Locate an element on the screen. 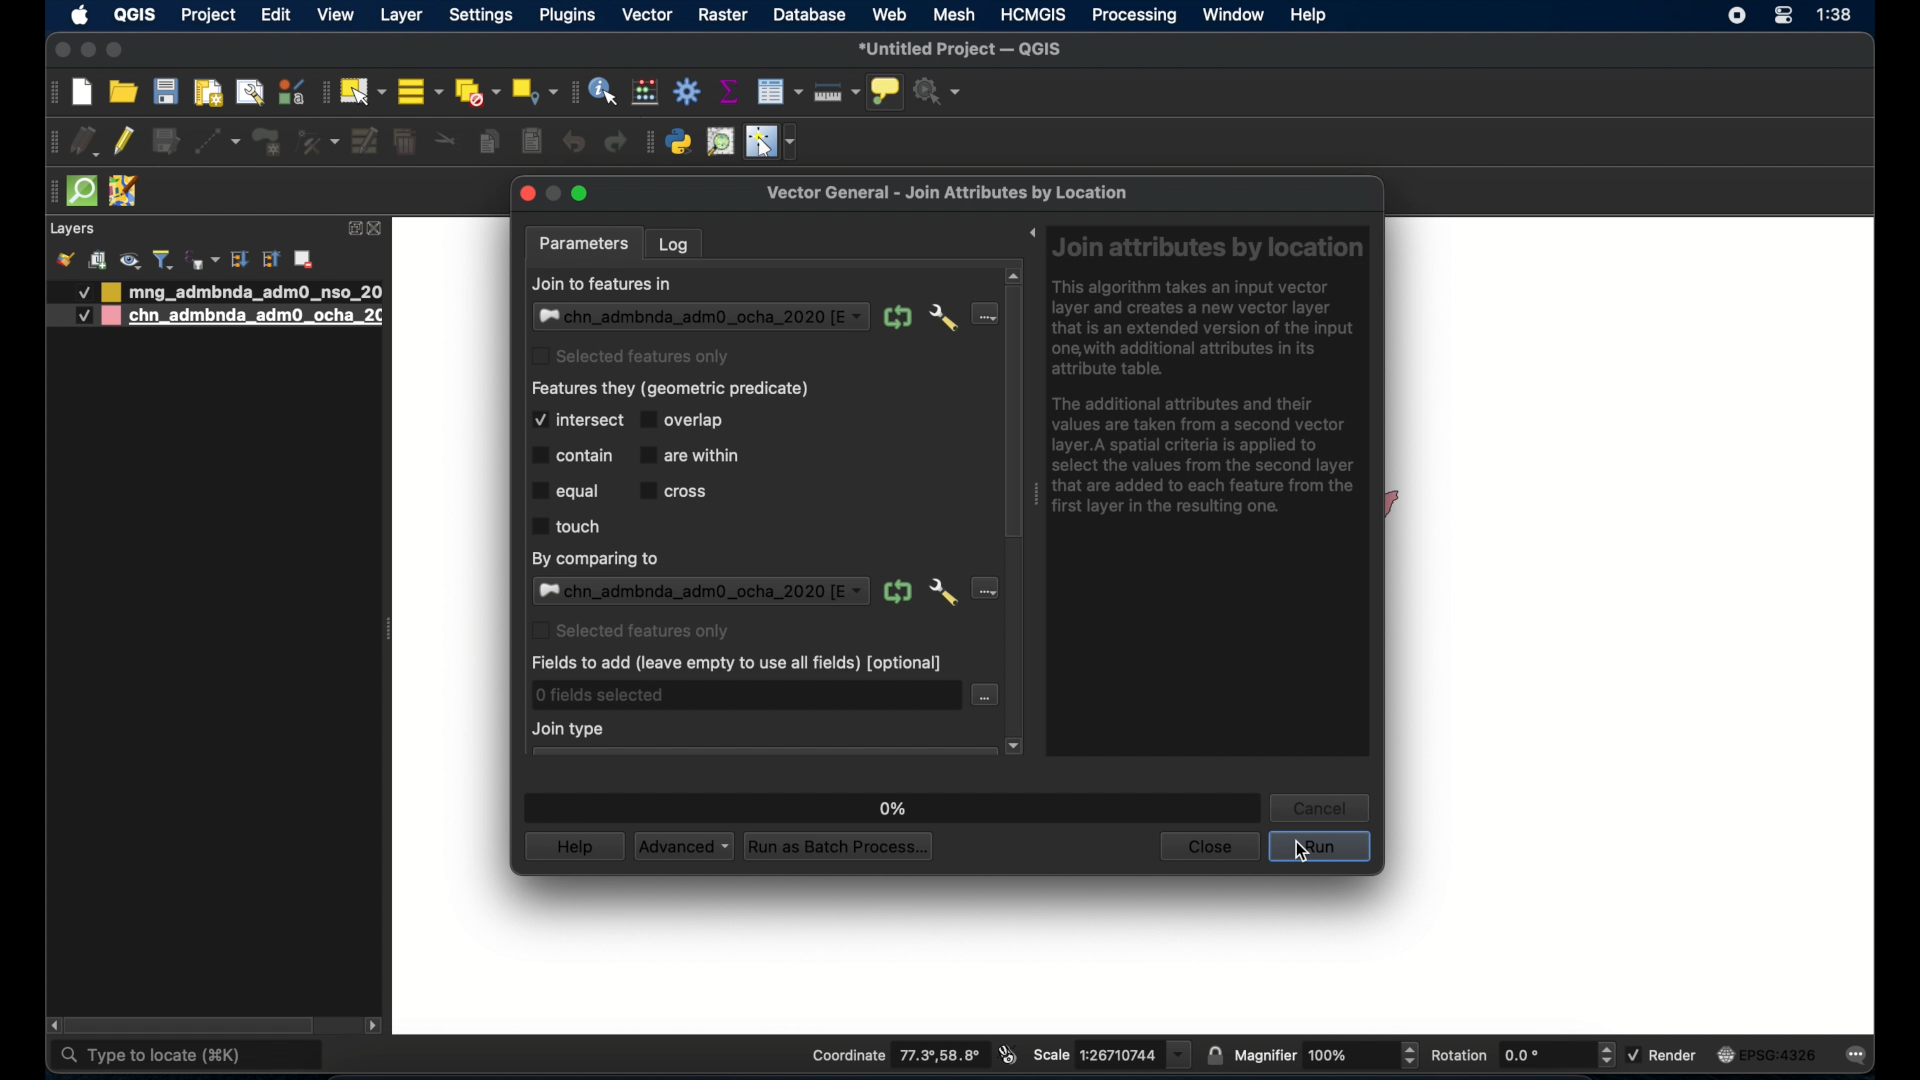 The width and height of the screenshot is (1920, 1080). help is located at coordinates (1310, 15).